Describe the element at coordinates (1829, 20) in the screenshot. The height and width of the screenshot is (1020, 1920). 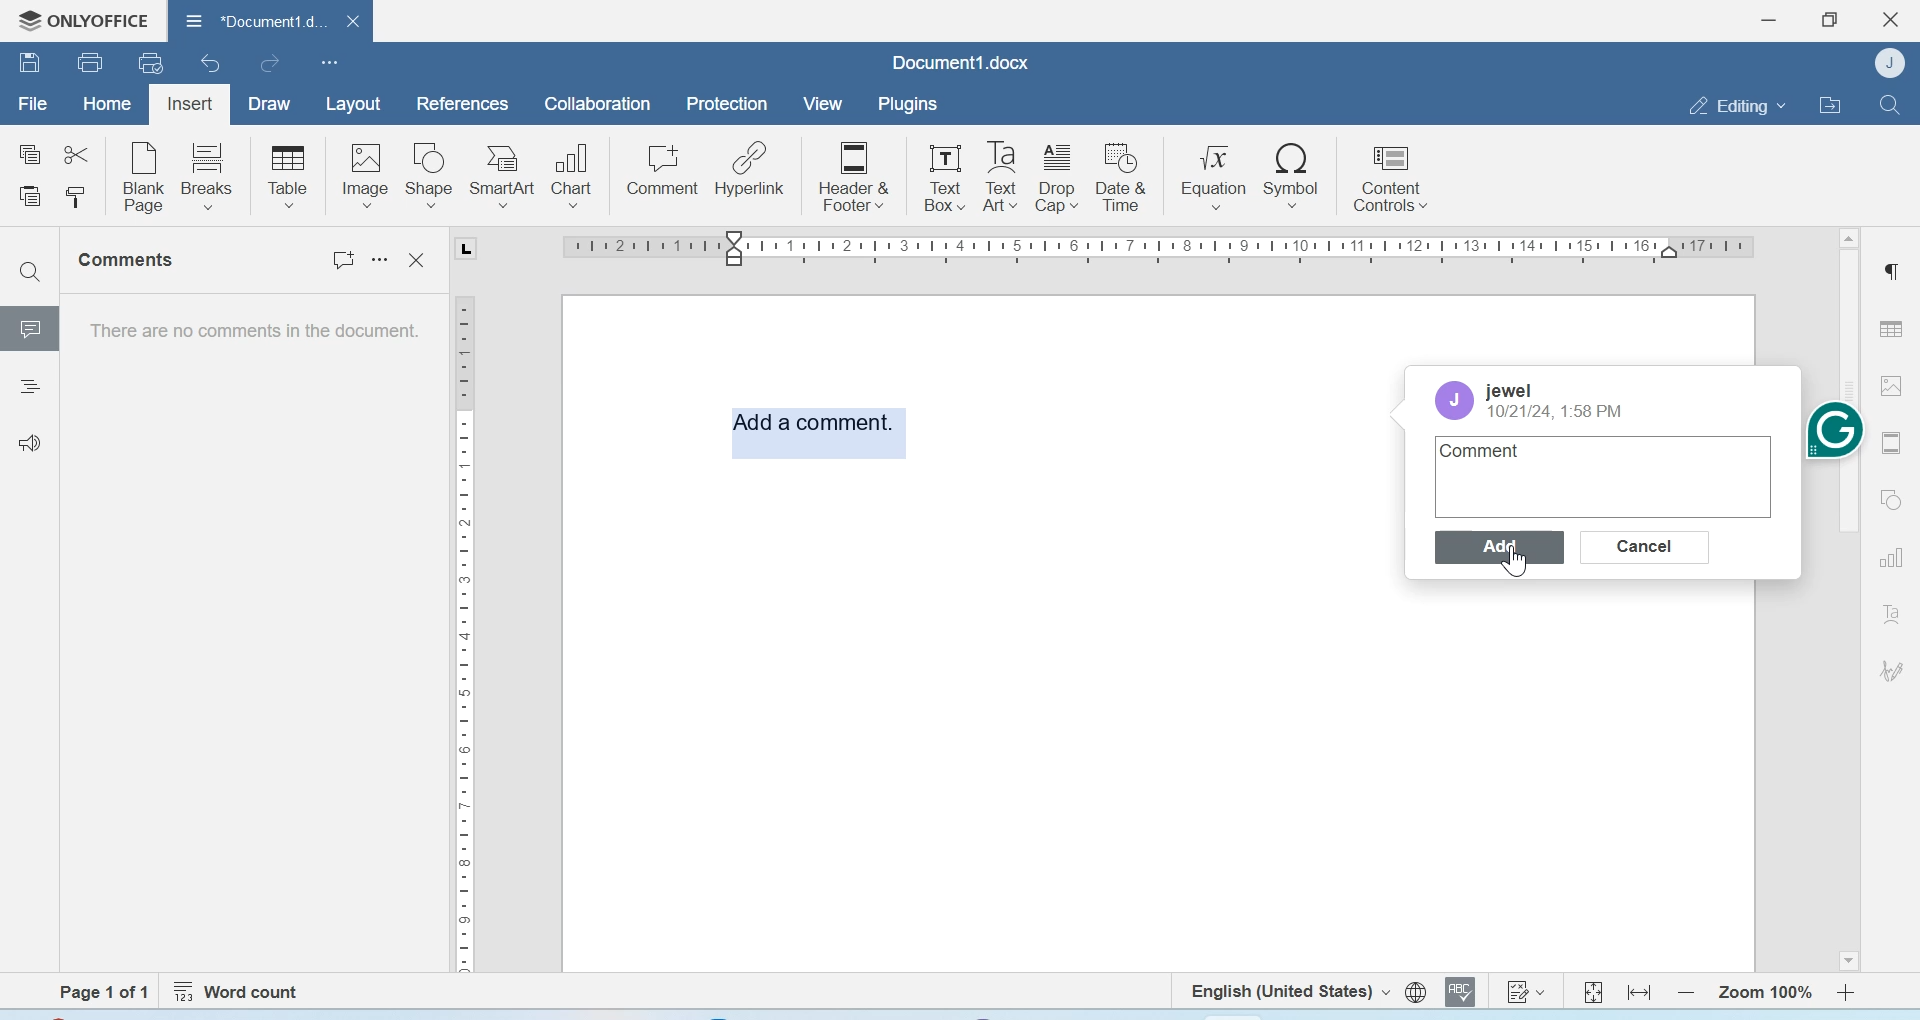
I see `Maximize` at that location.